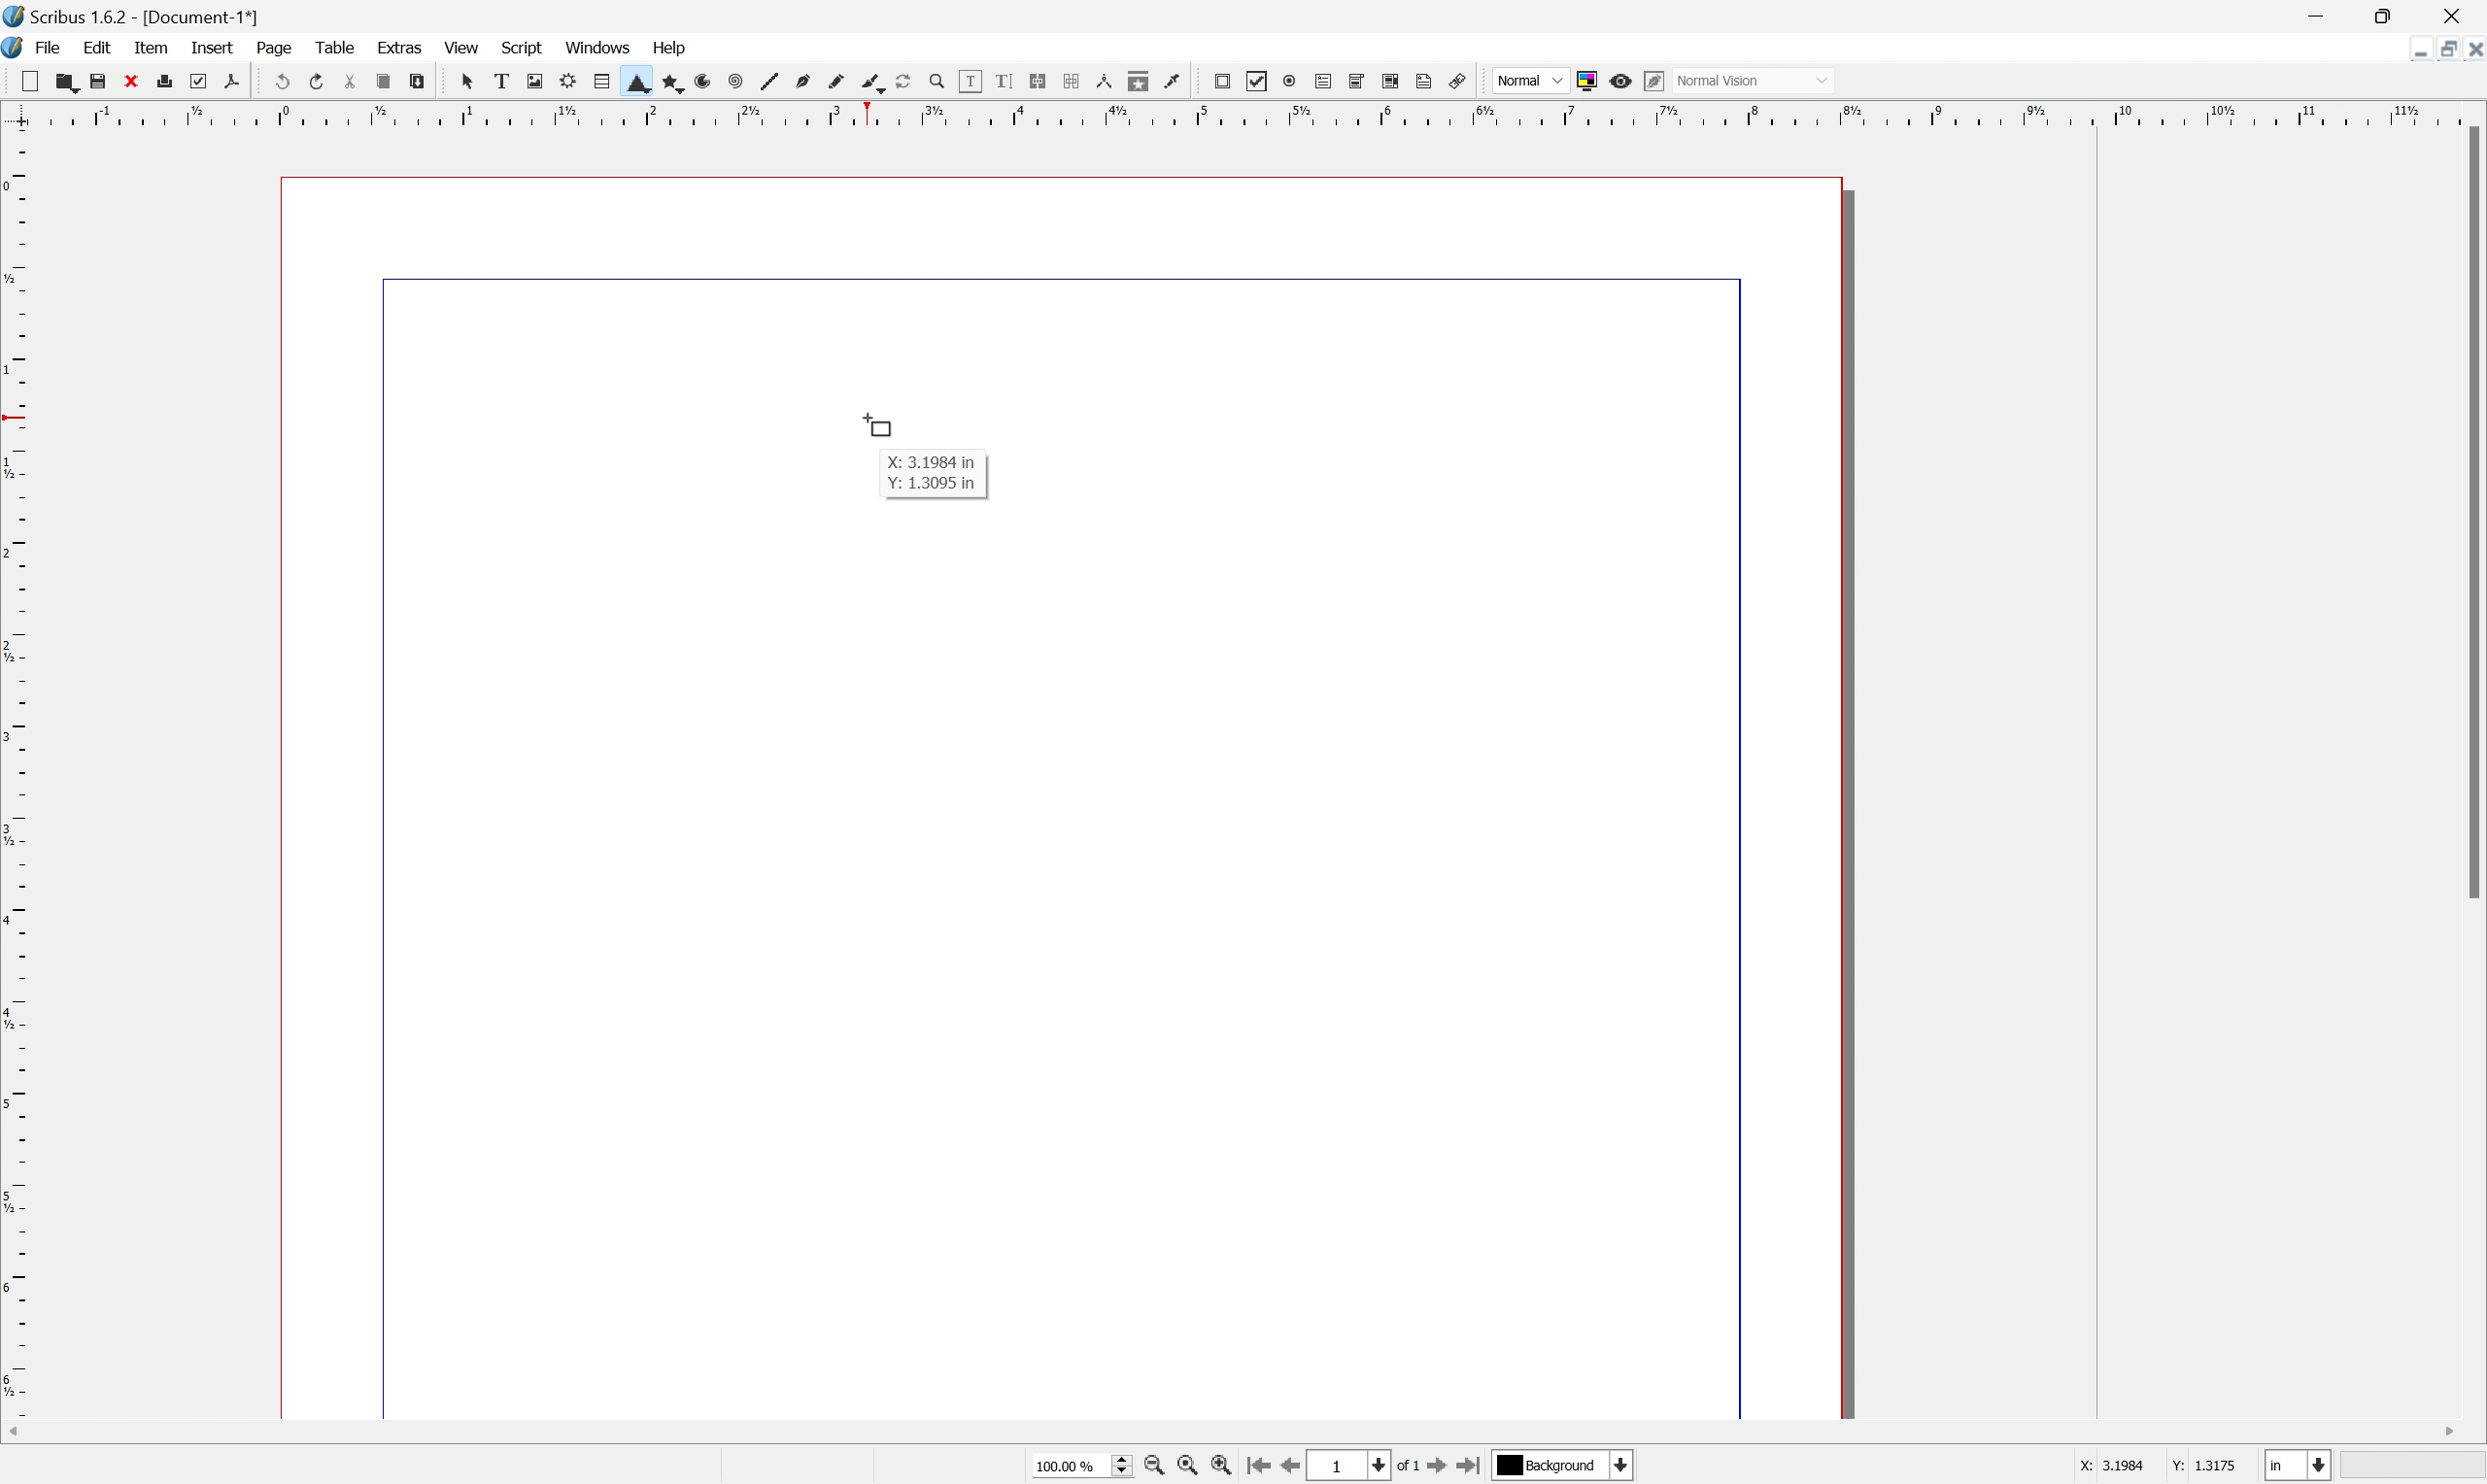  I want to click on X: 3.1984 in, so click(931, 459).